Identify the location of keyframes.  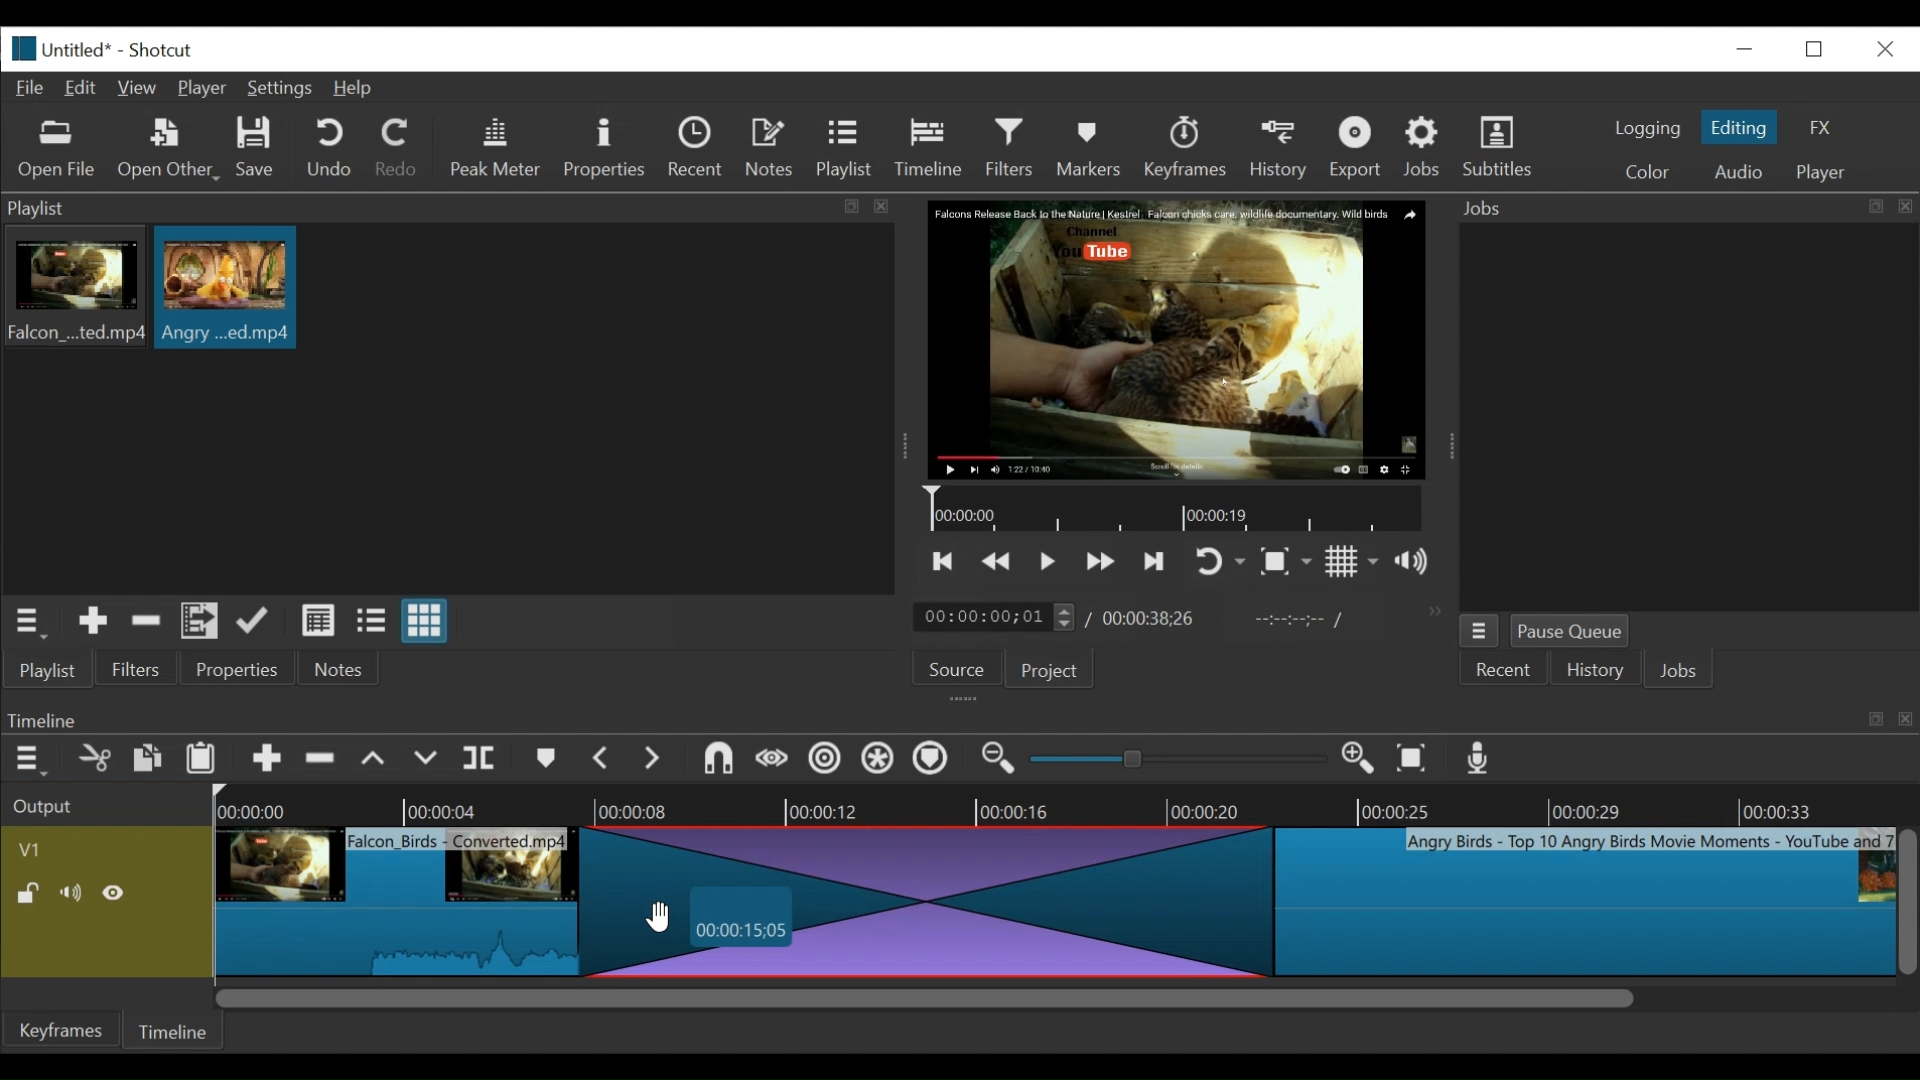
(1187, 150).